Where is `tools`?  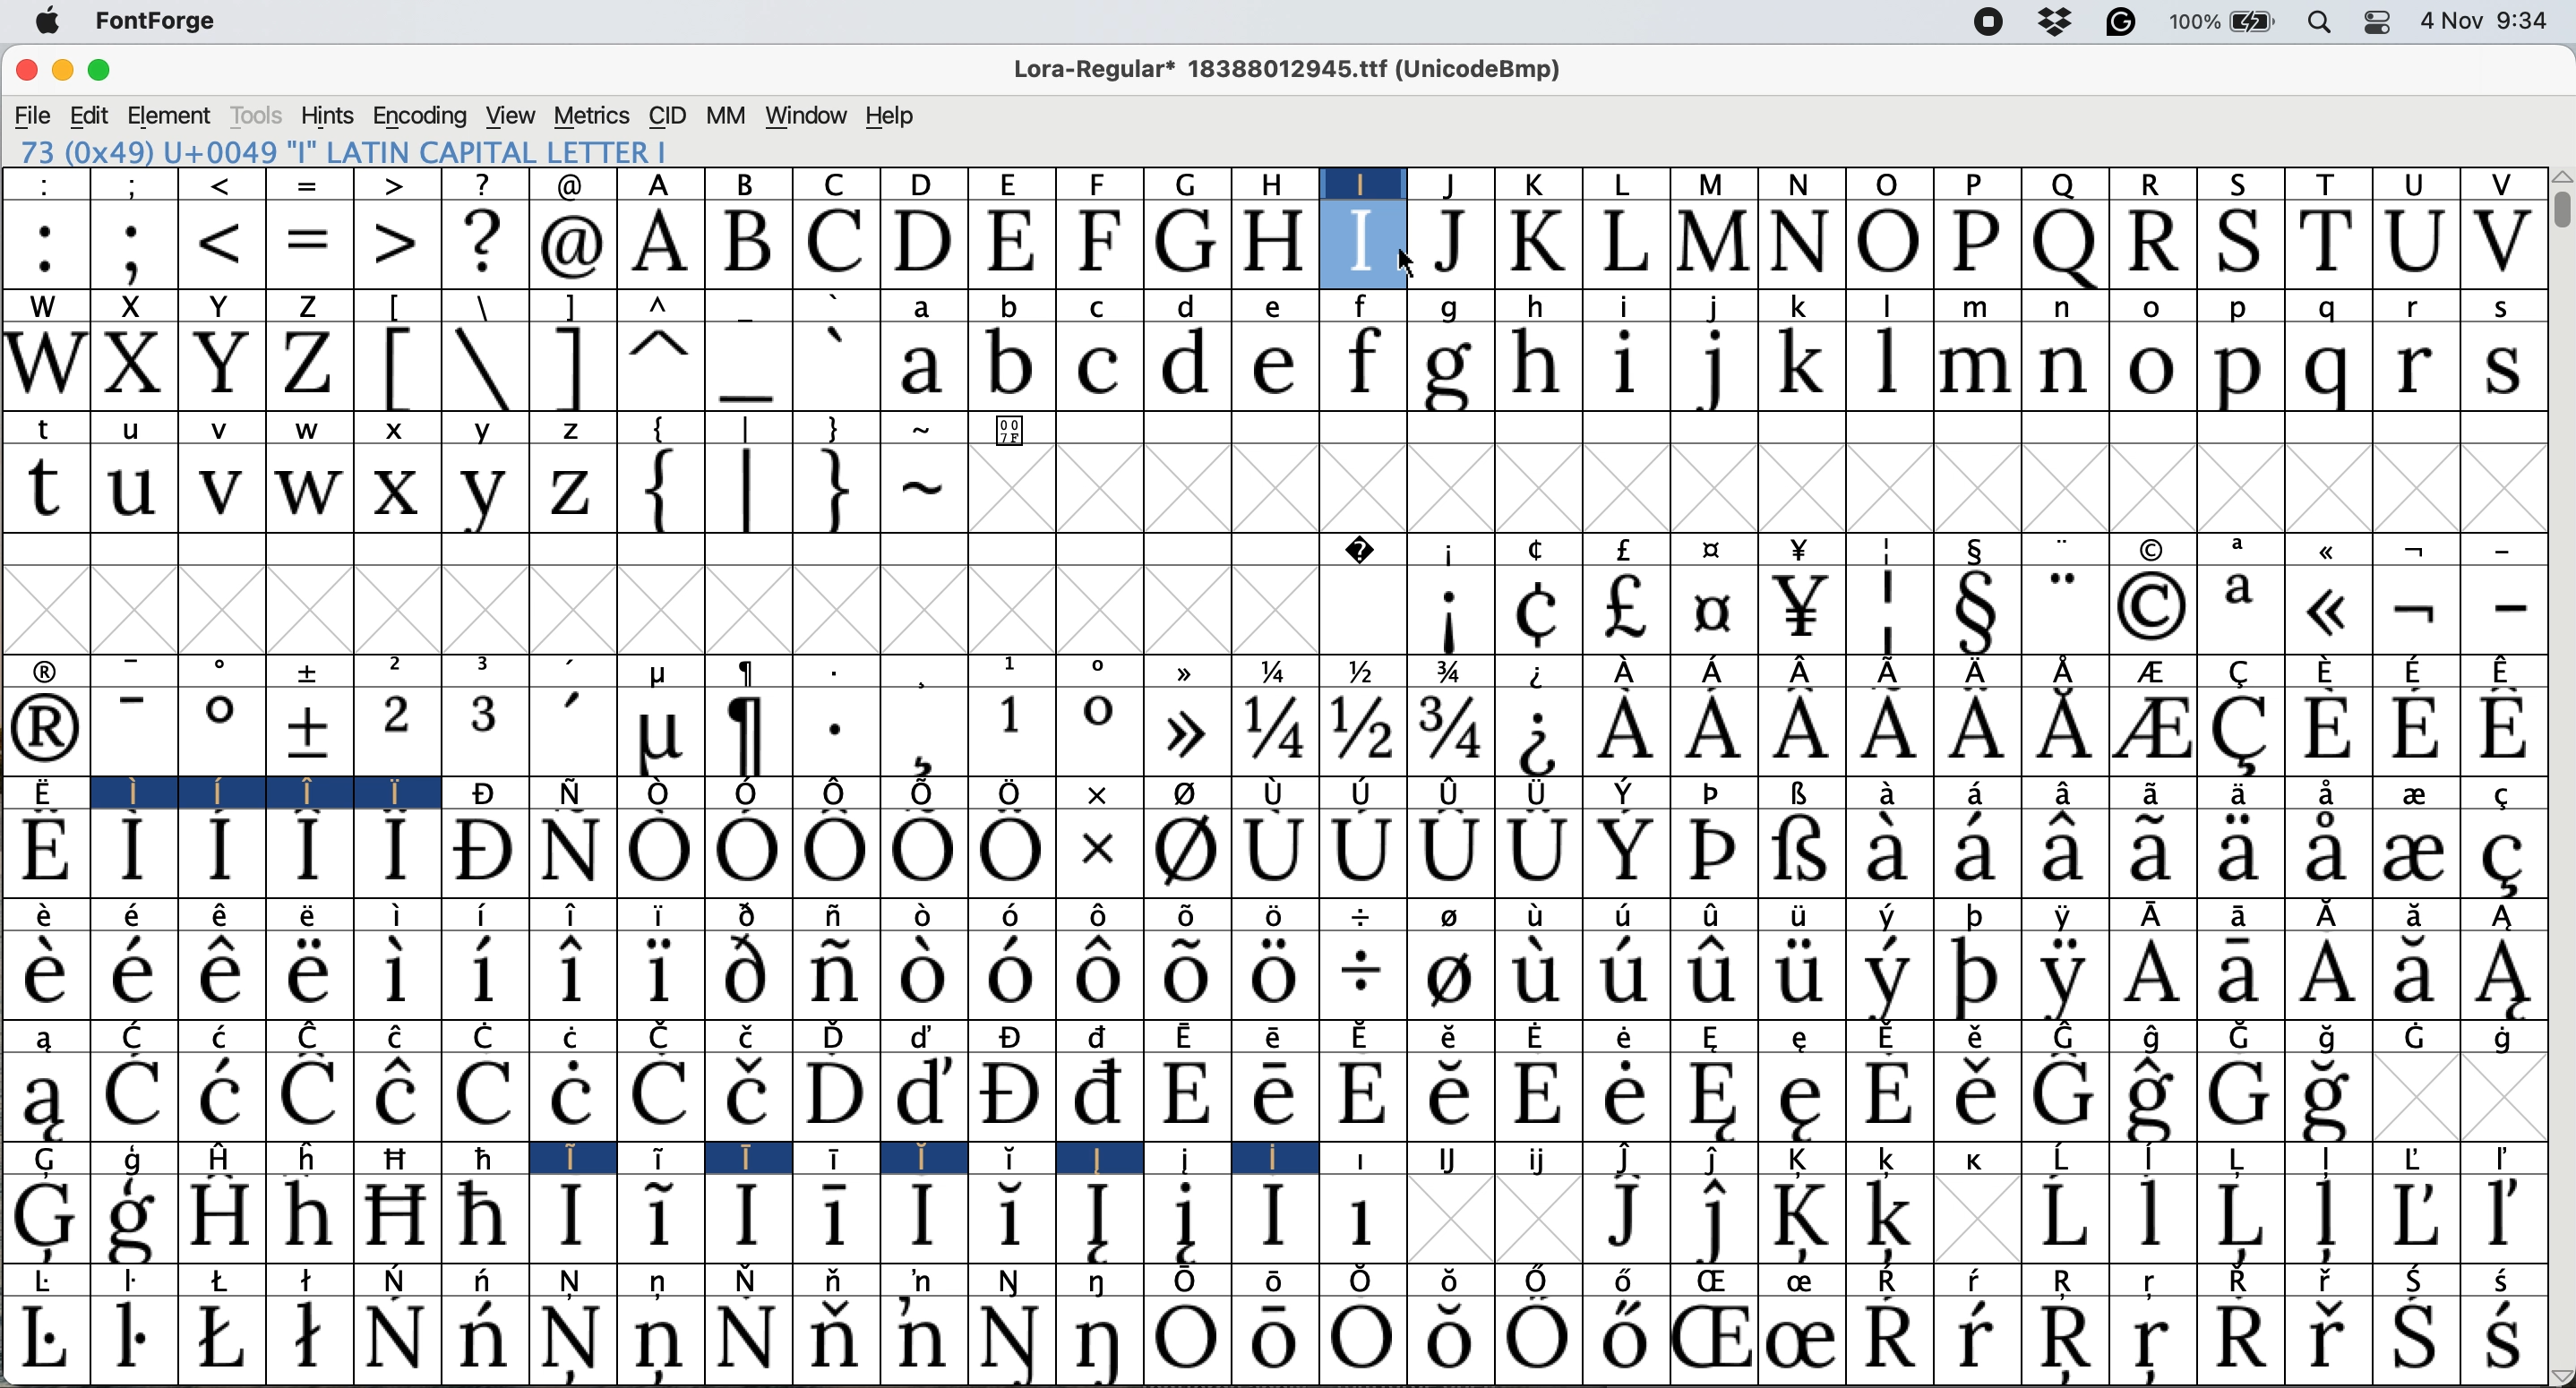
tools is located at coordinates (254, 117).